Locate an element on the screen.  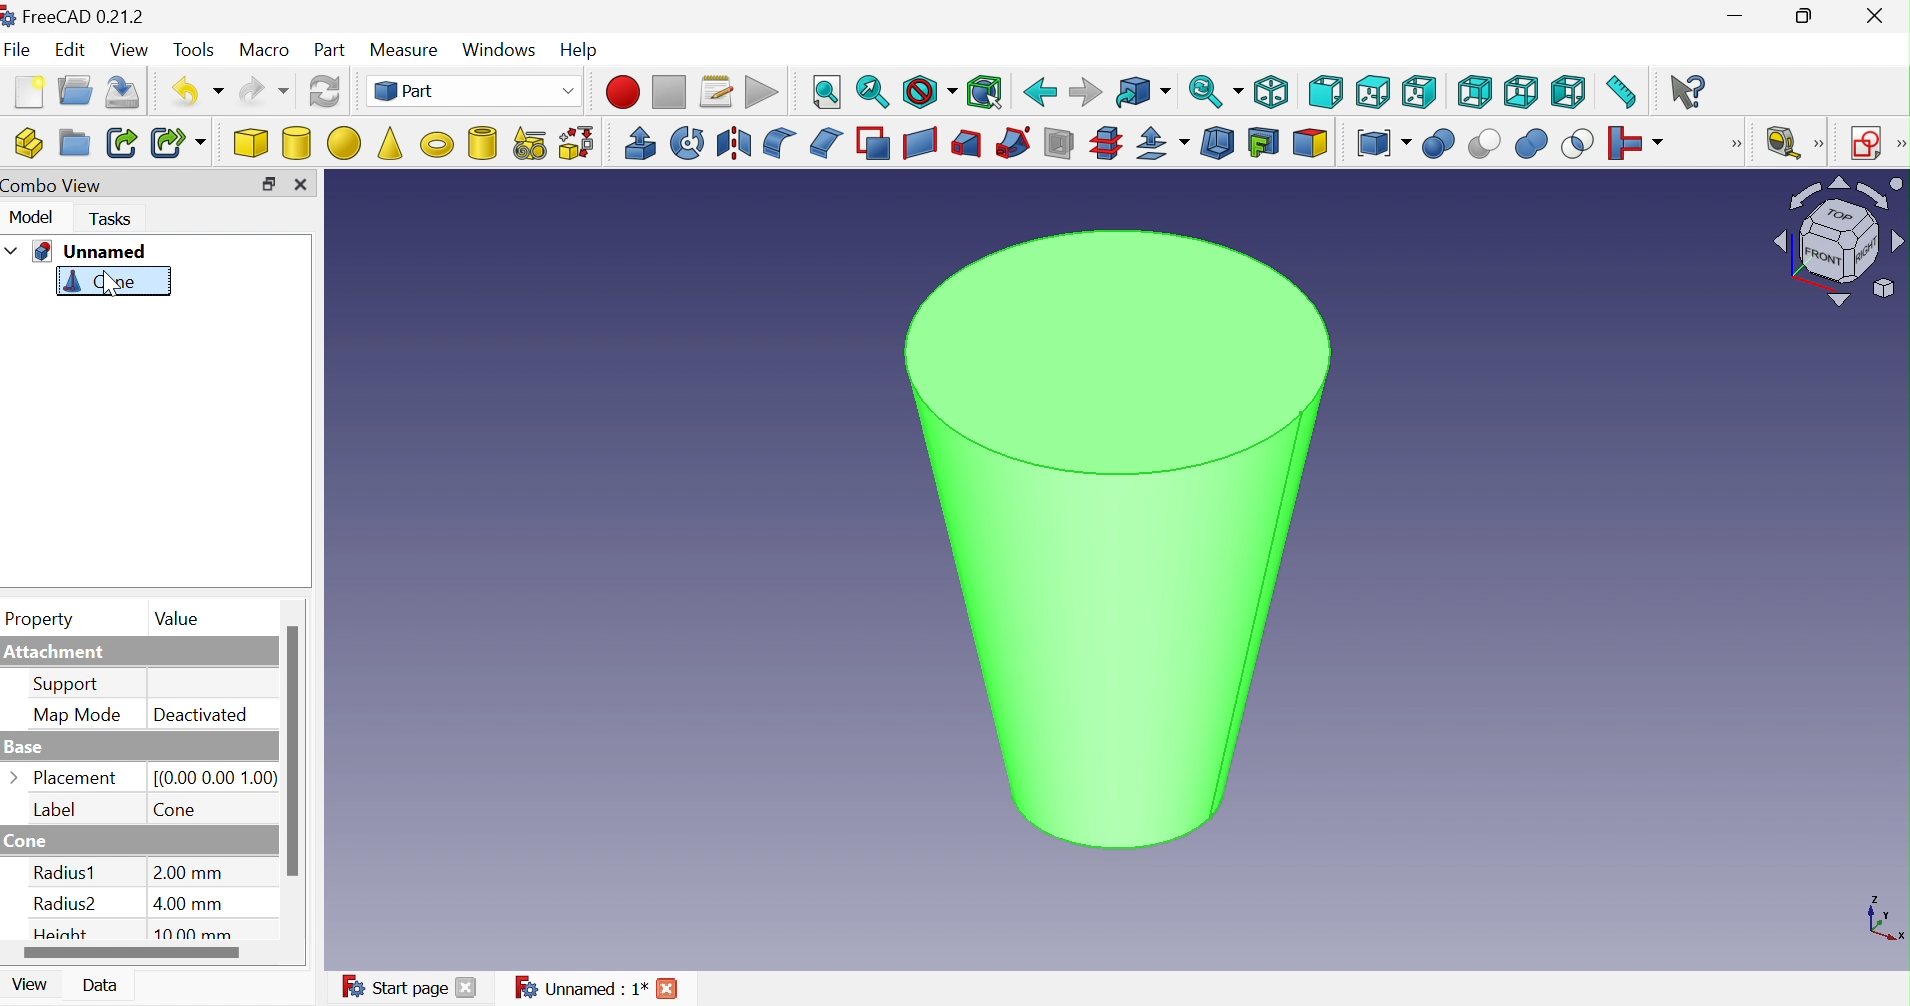
Loft is located at coordinates (966, 144).